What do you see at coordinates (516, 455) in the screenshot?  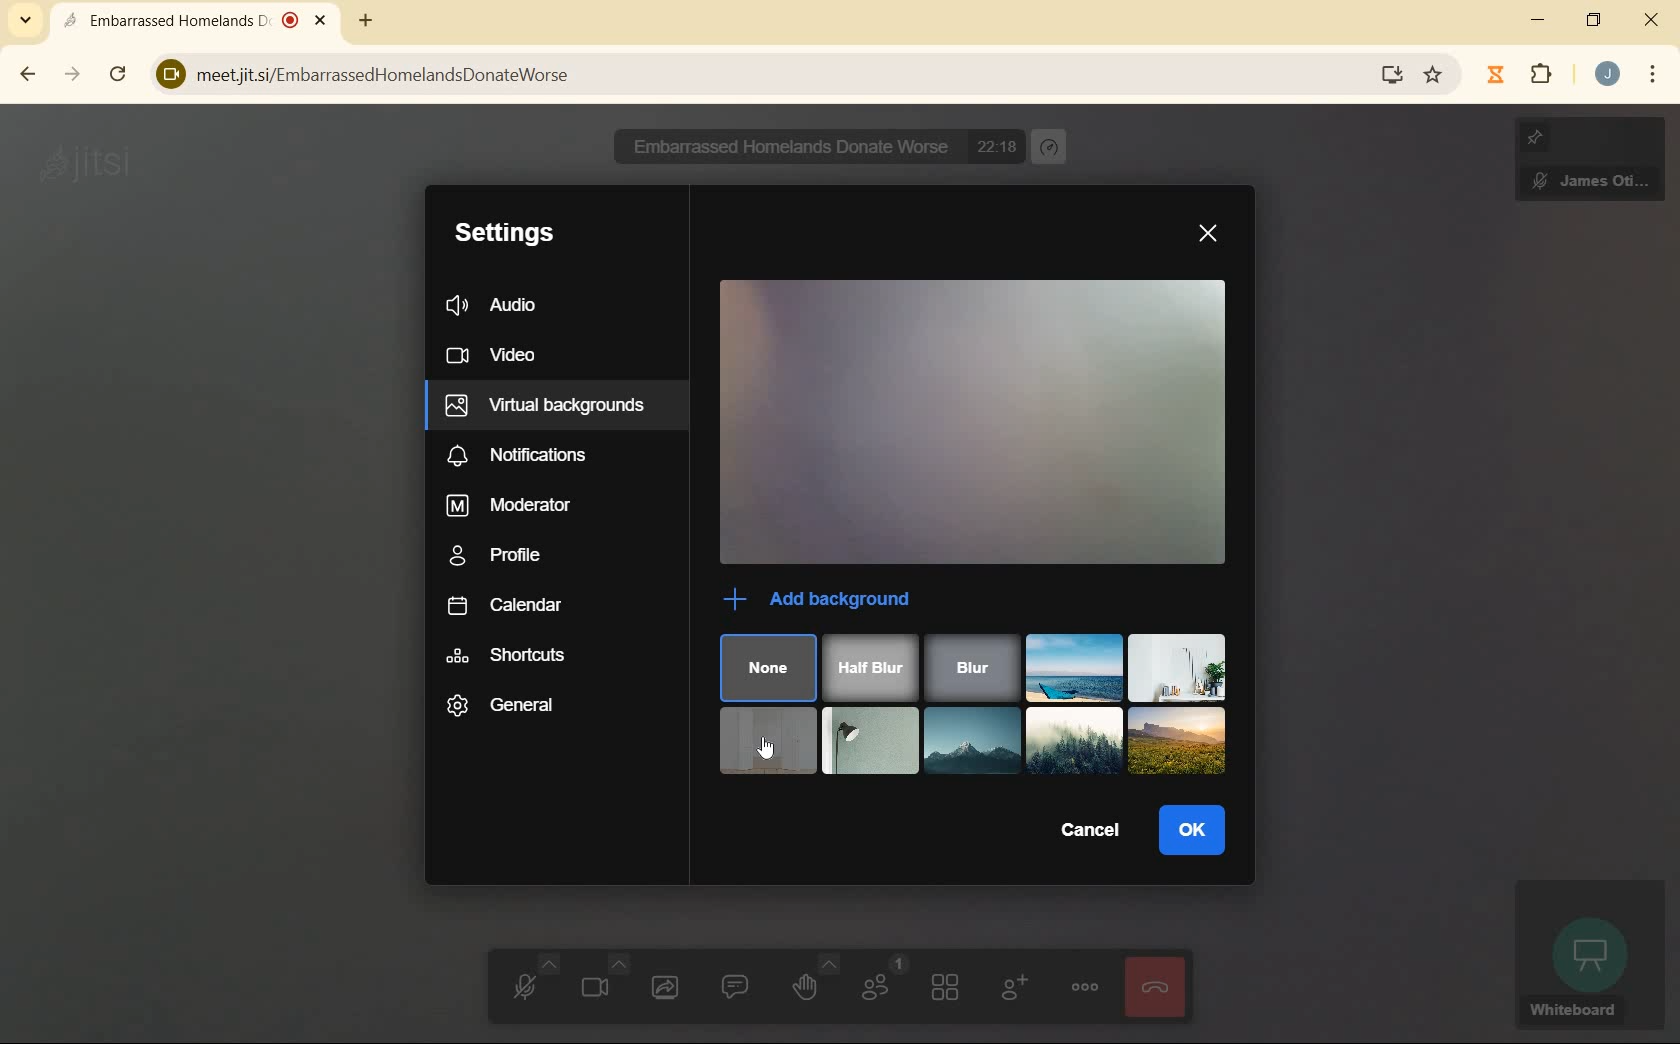 I see `notifications` at bounding box center [516, 455].